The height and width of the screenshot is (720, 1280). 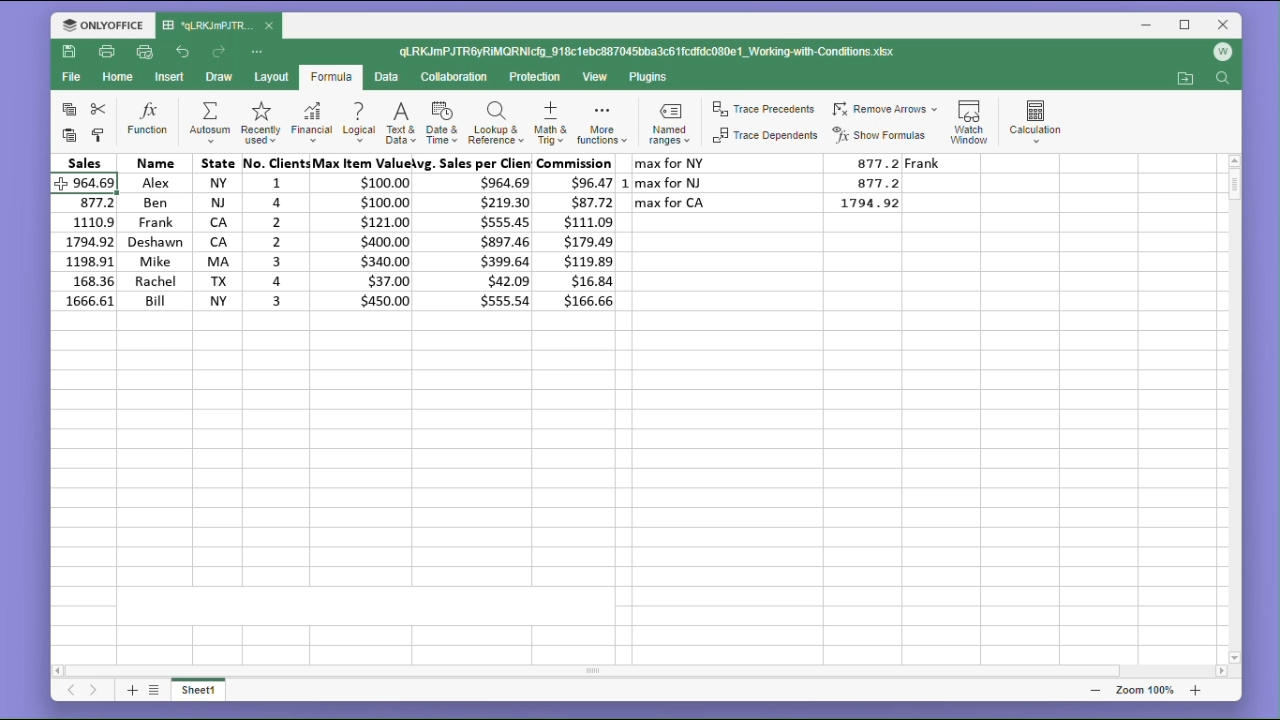 What do you see at coordinates (206, 692) in the screenshot?
I see `sheet 1` at bounding box center [206, 692].